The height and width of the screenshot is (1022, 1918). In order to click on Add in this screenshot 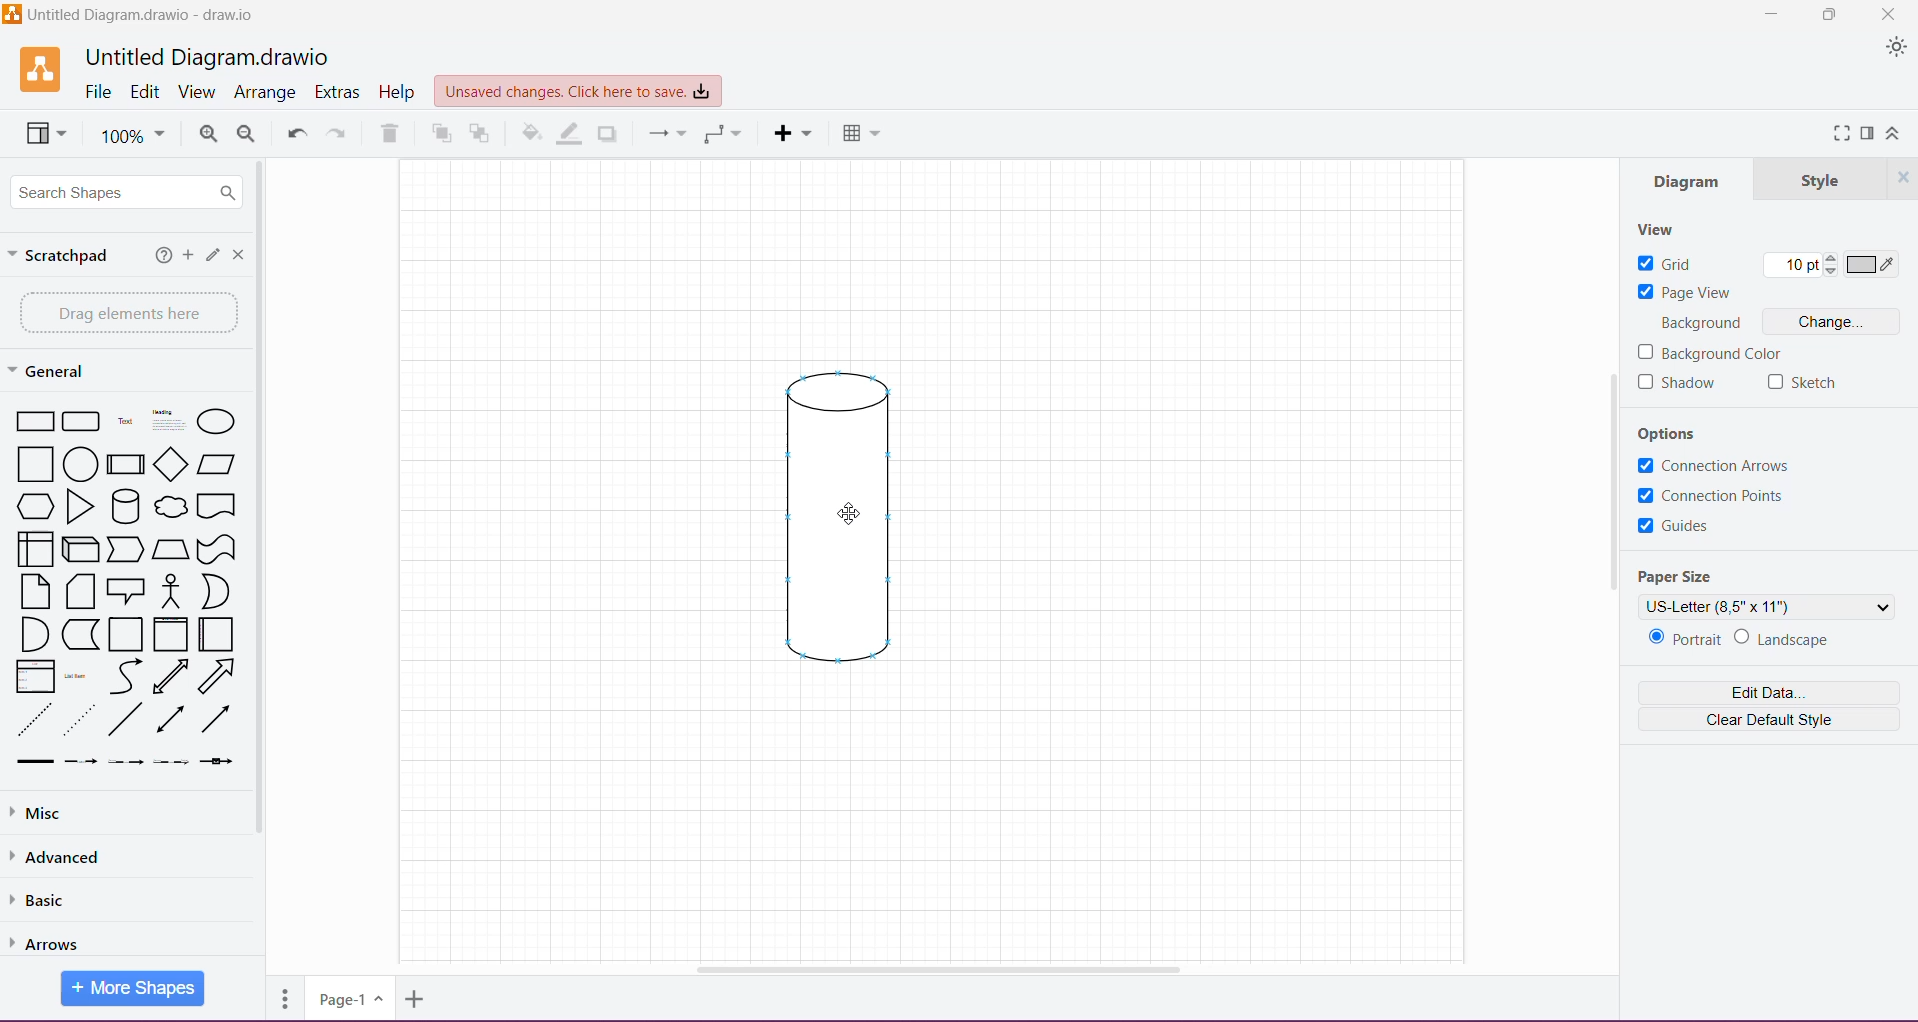, I will do `click(187, 257)`.